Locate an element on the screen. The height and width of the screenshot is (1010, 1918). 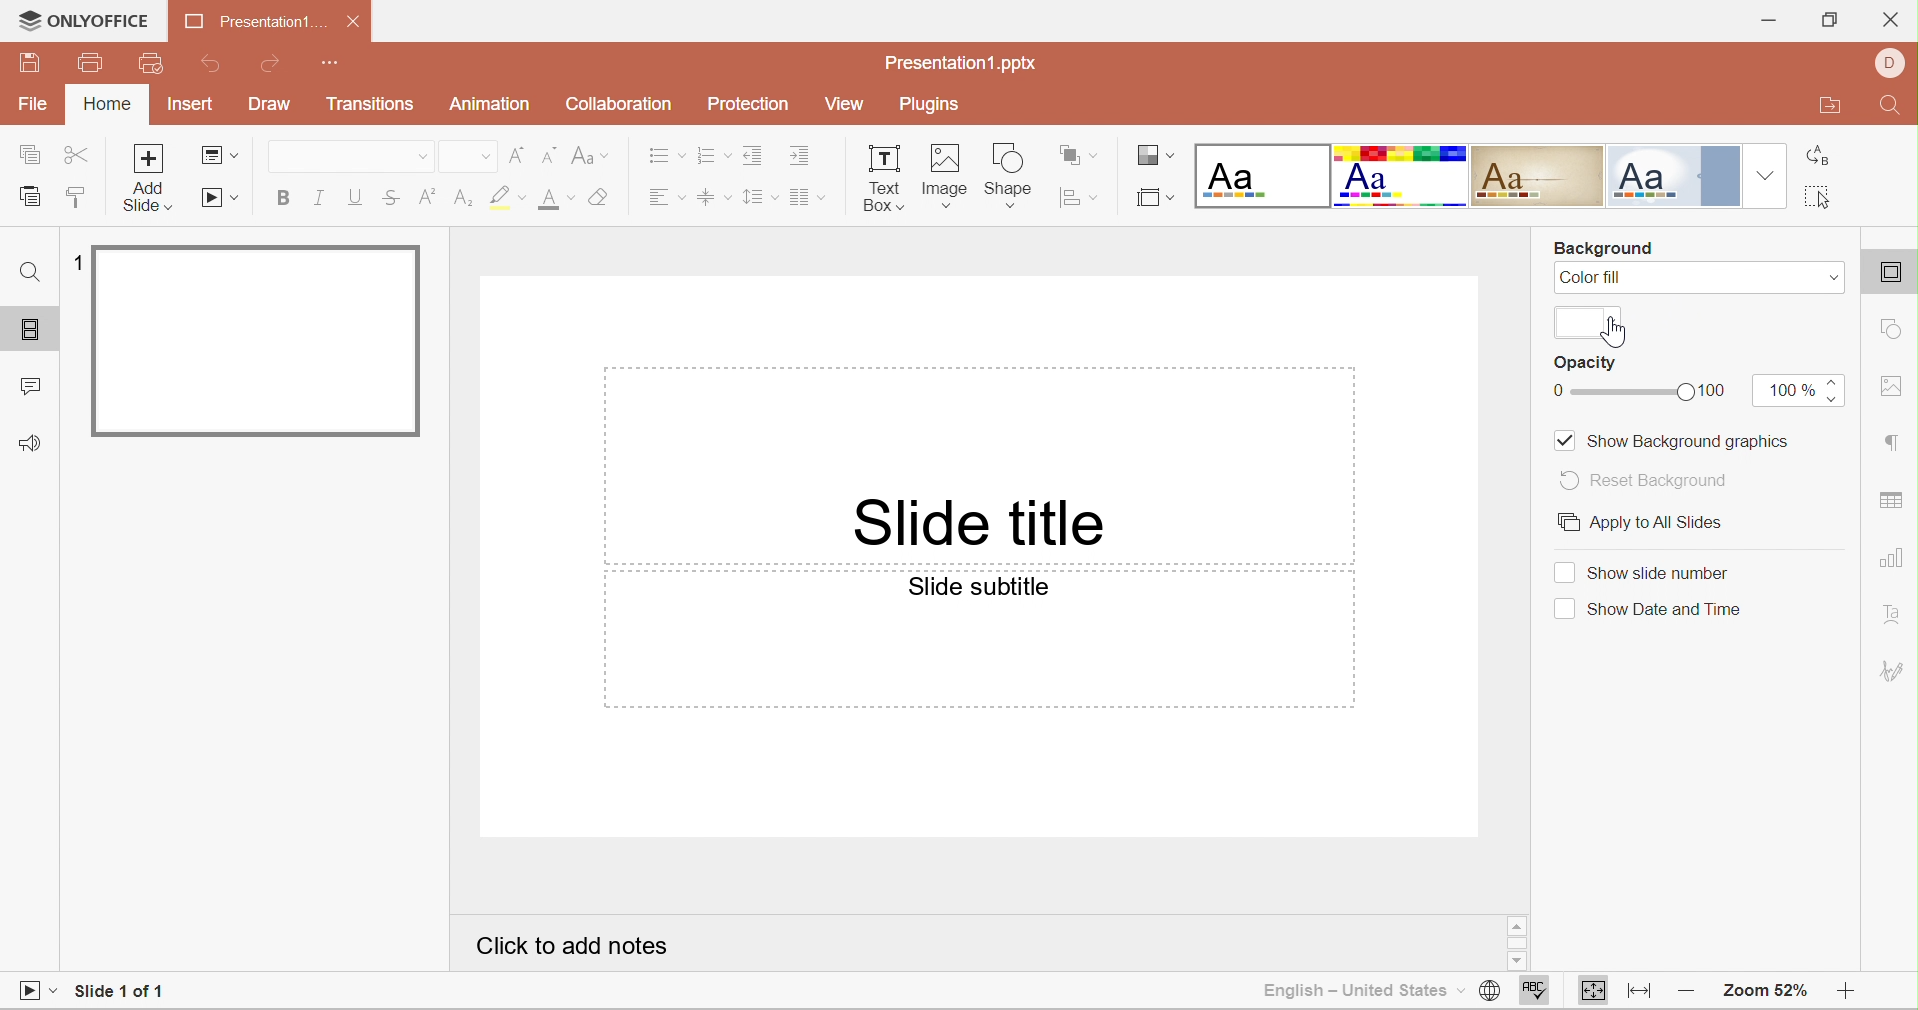
add slide with theme is located at coordinates (148, 196).